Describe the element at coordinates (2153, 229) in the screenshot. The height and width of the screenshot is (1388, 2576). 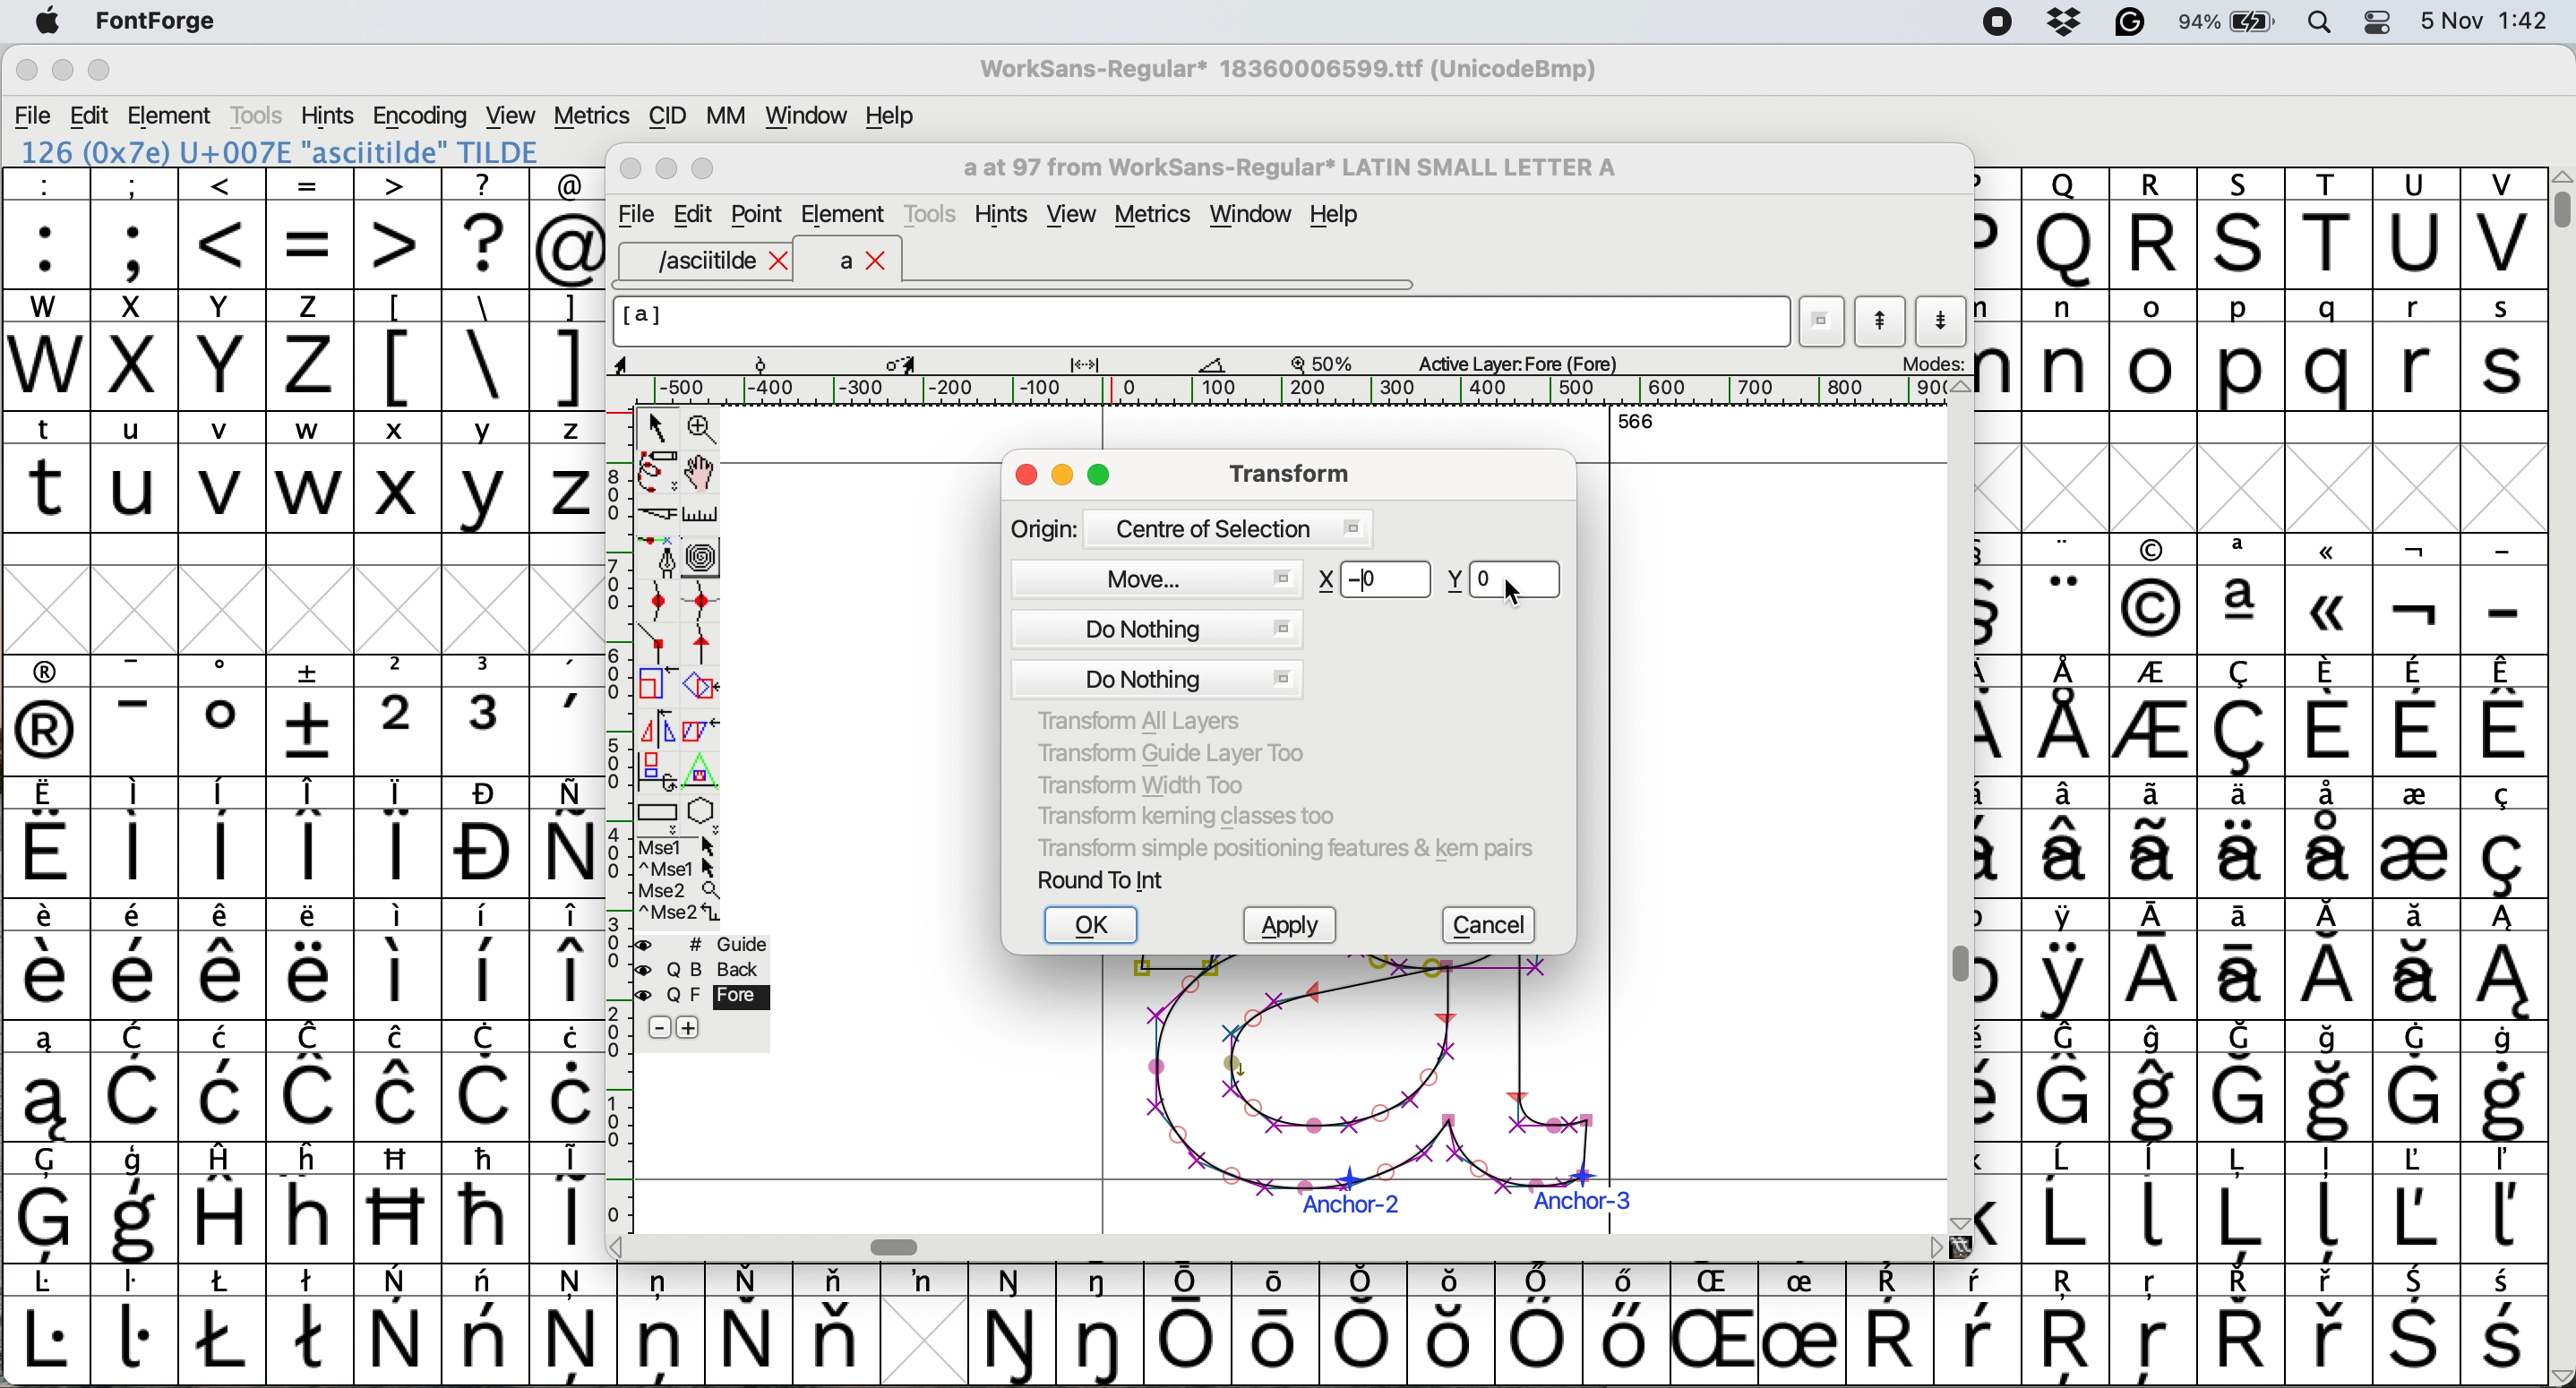
I see `R` at that location.